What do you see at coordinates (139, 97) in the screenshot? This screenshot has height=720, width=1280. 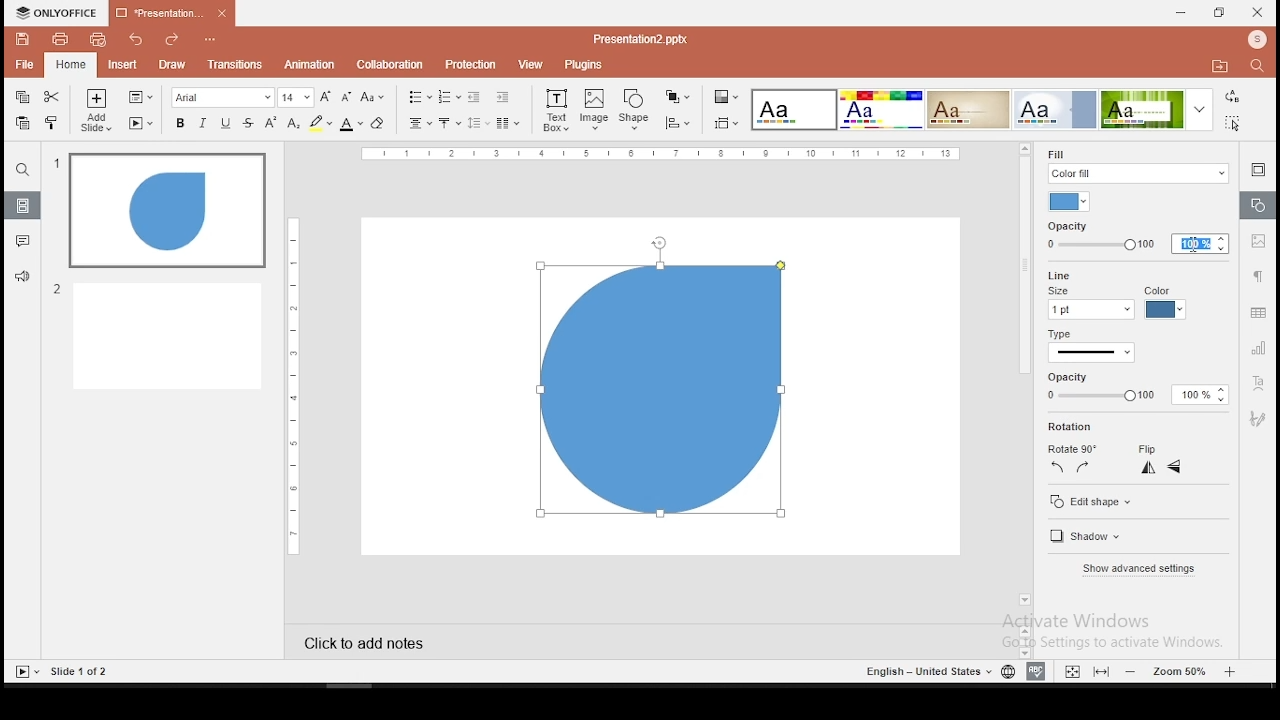 I see `change slide layout` at bounding box center [139, 97].